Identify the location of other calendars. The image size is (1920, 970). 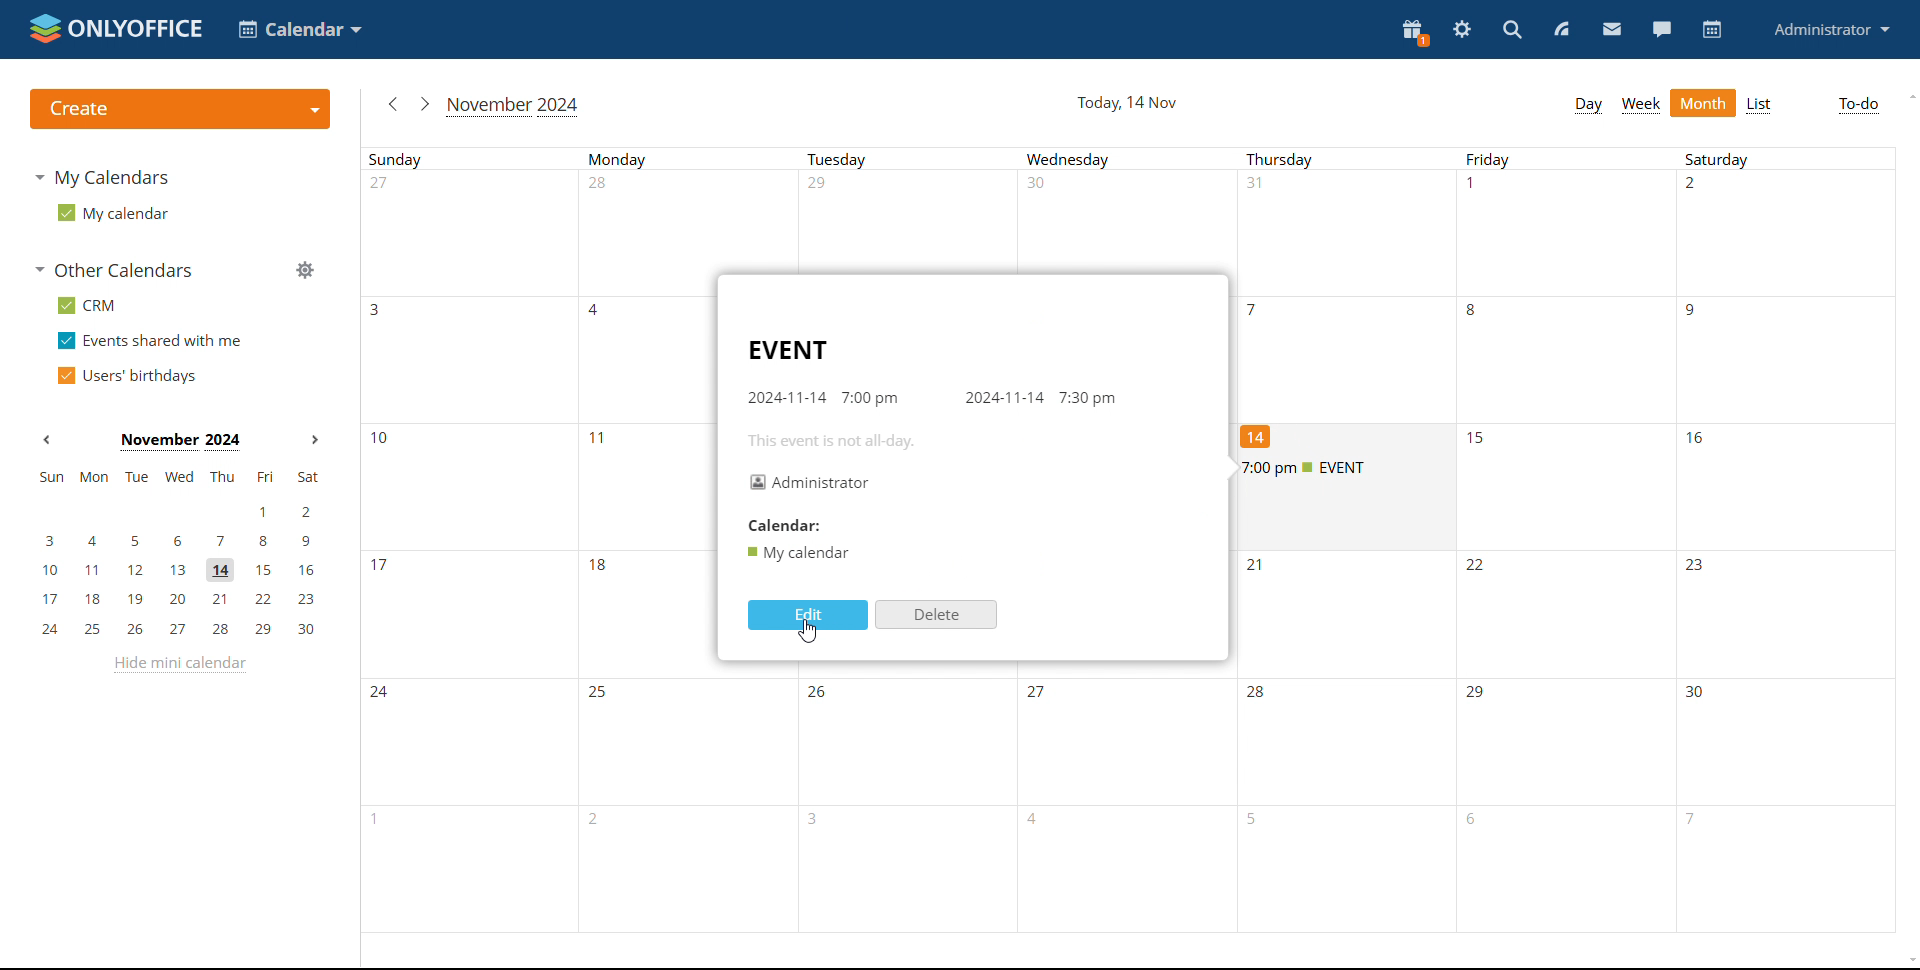
(114, 270).